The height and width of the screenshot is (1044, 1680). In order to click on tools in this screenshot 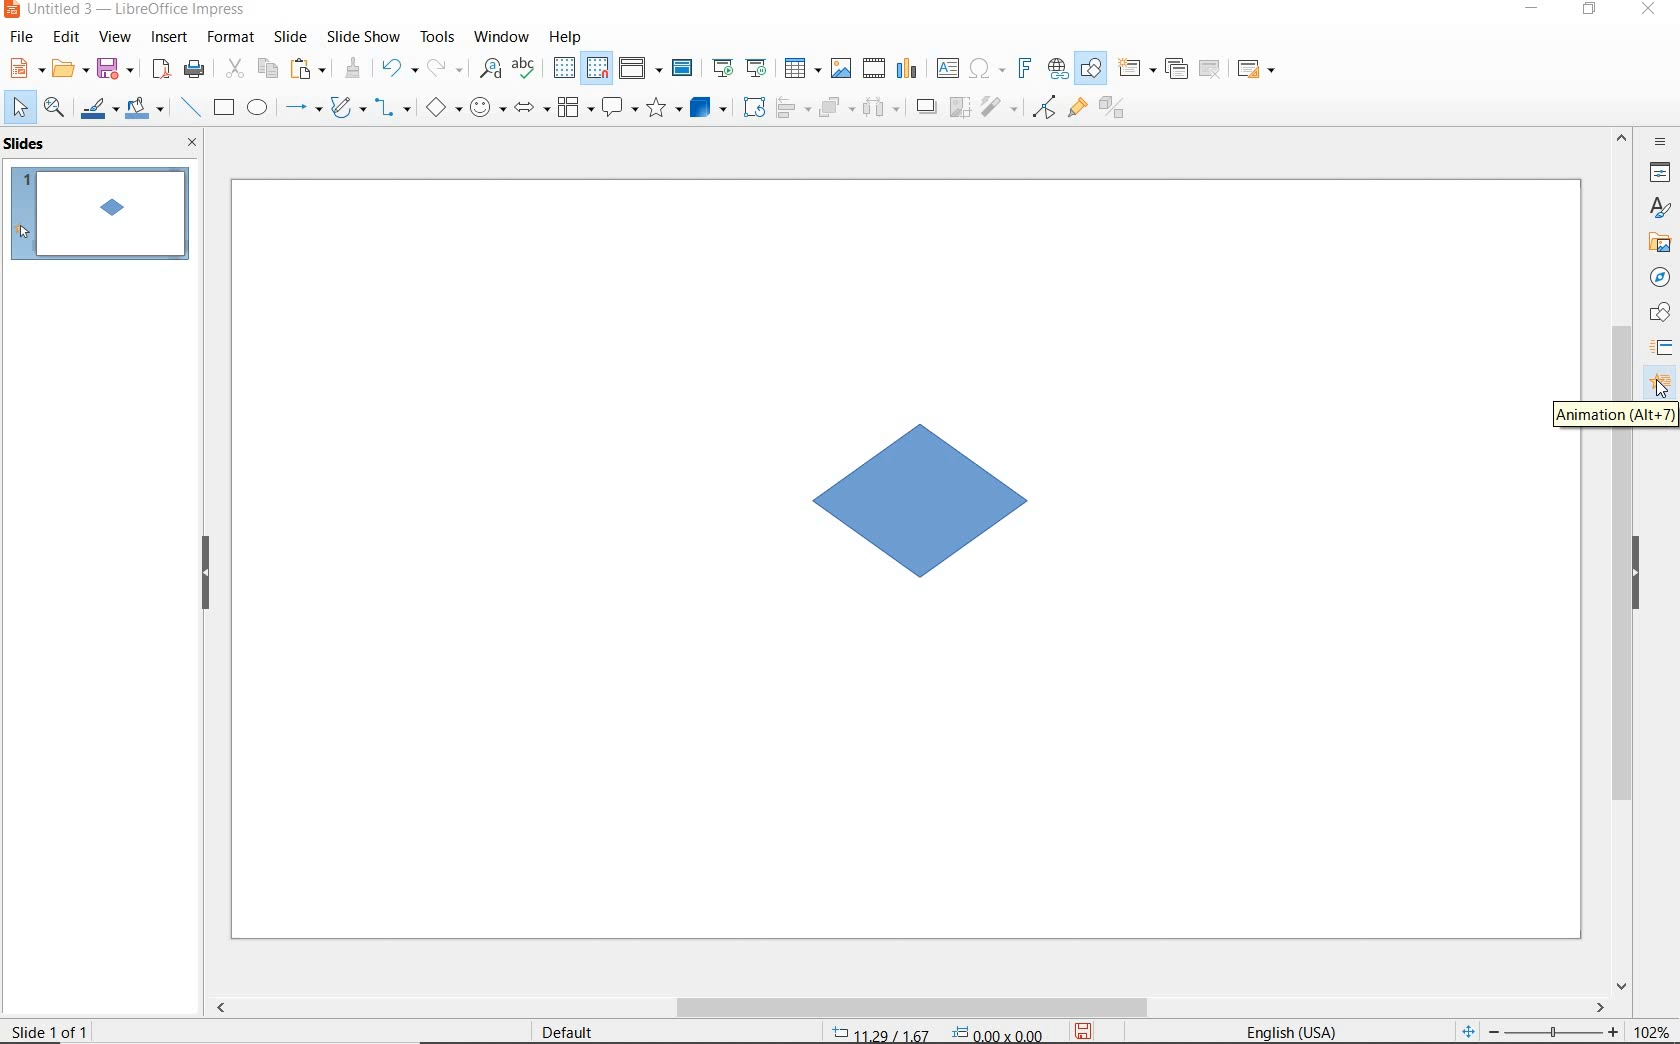, I will do `click(439, 39)`.